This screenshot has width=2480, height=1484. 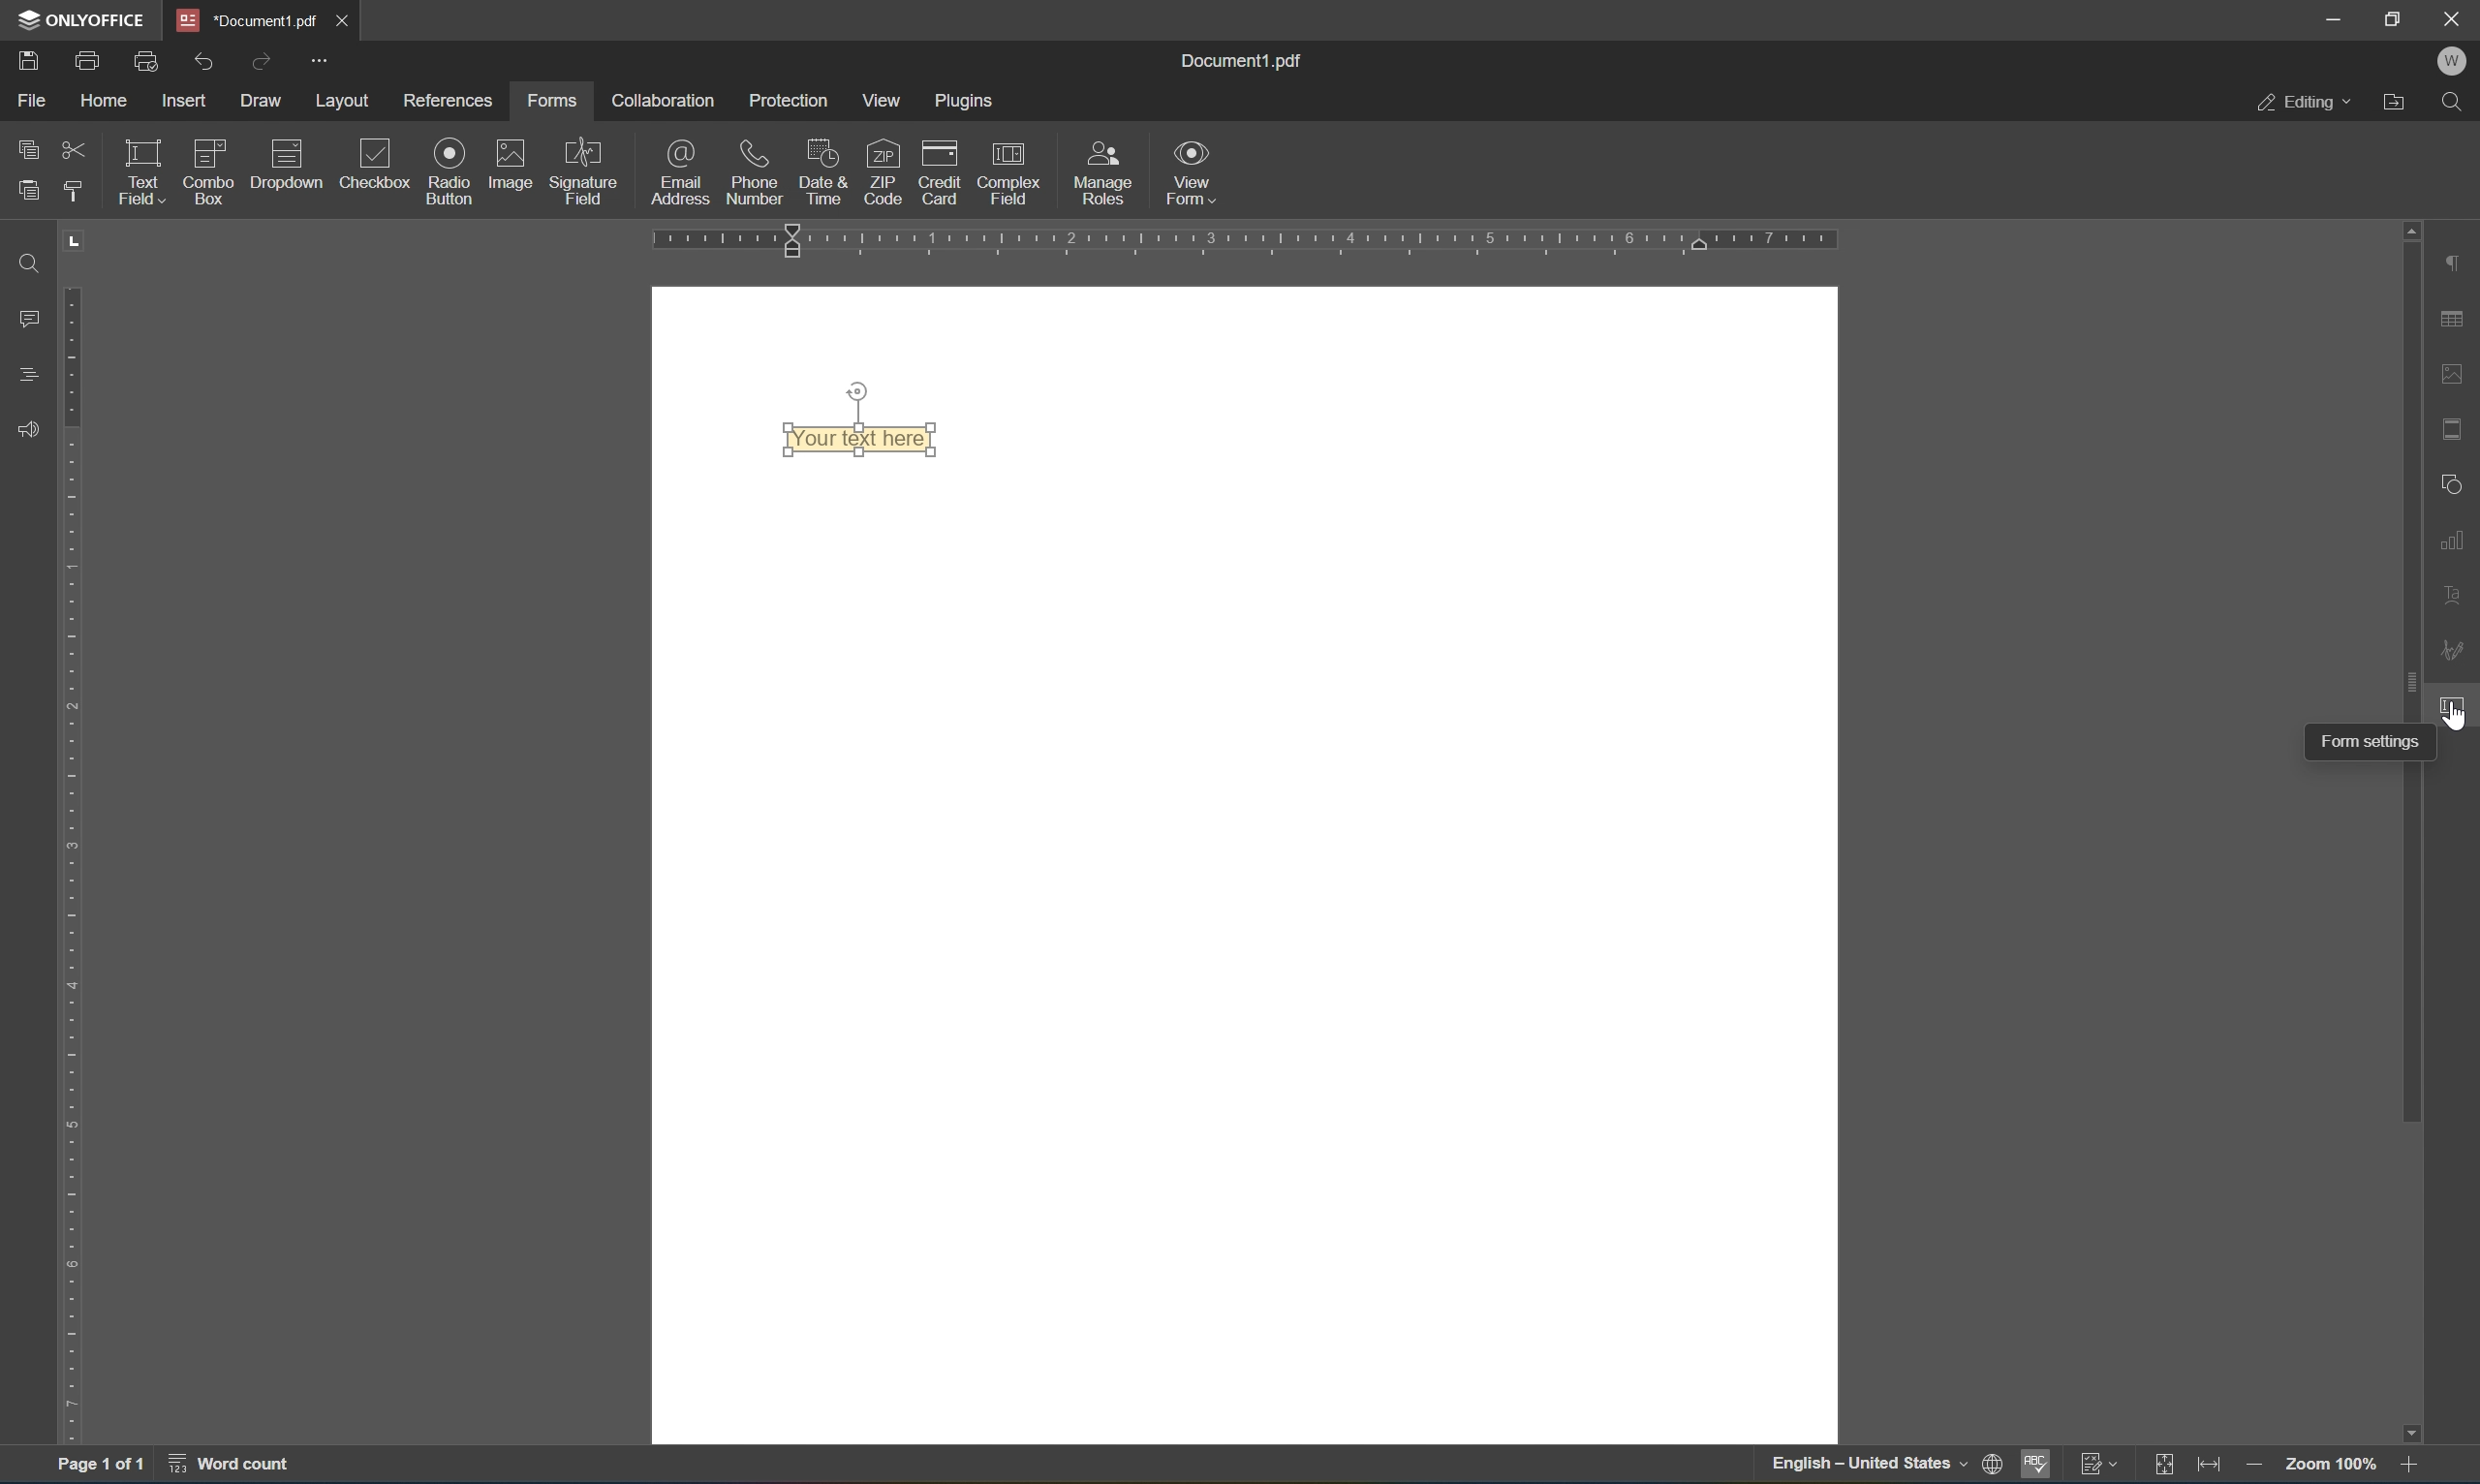 What do you see at coordinates (941, 170) in the screenshot?
I see `credit card` at bounding box center [941, 170].